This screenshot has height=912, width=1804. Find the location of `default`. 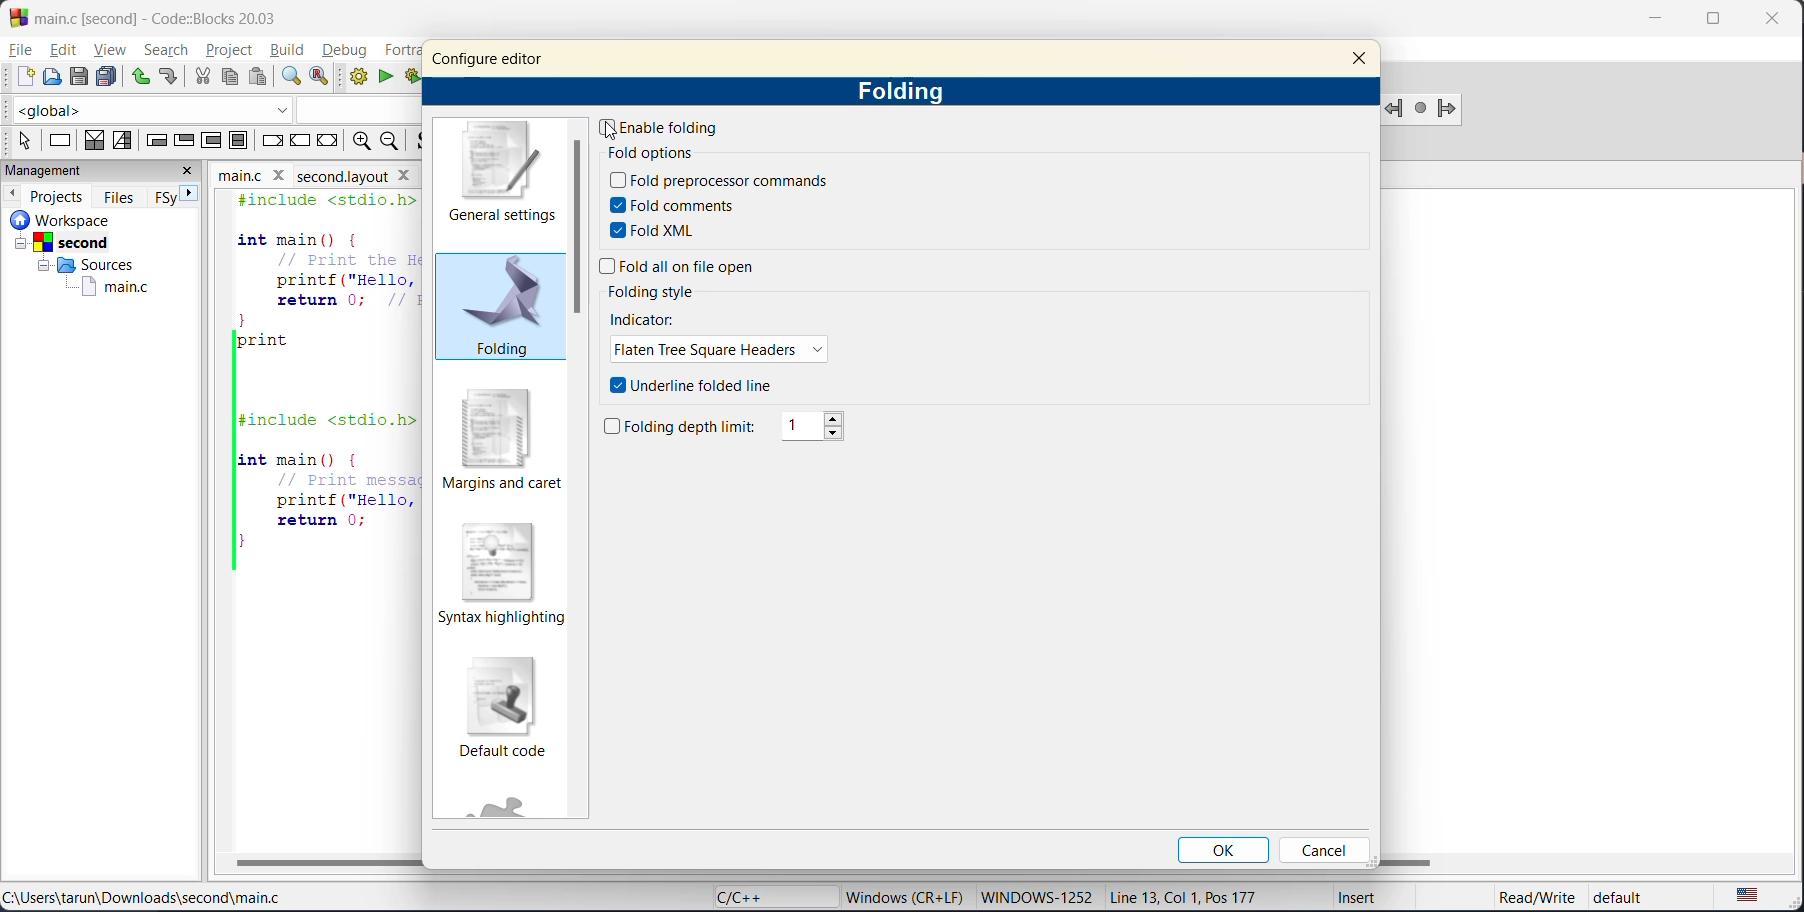

default is located at coordinates (1636, 898).